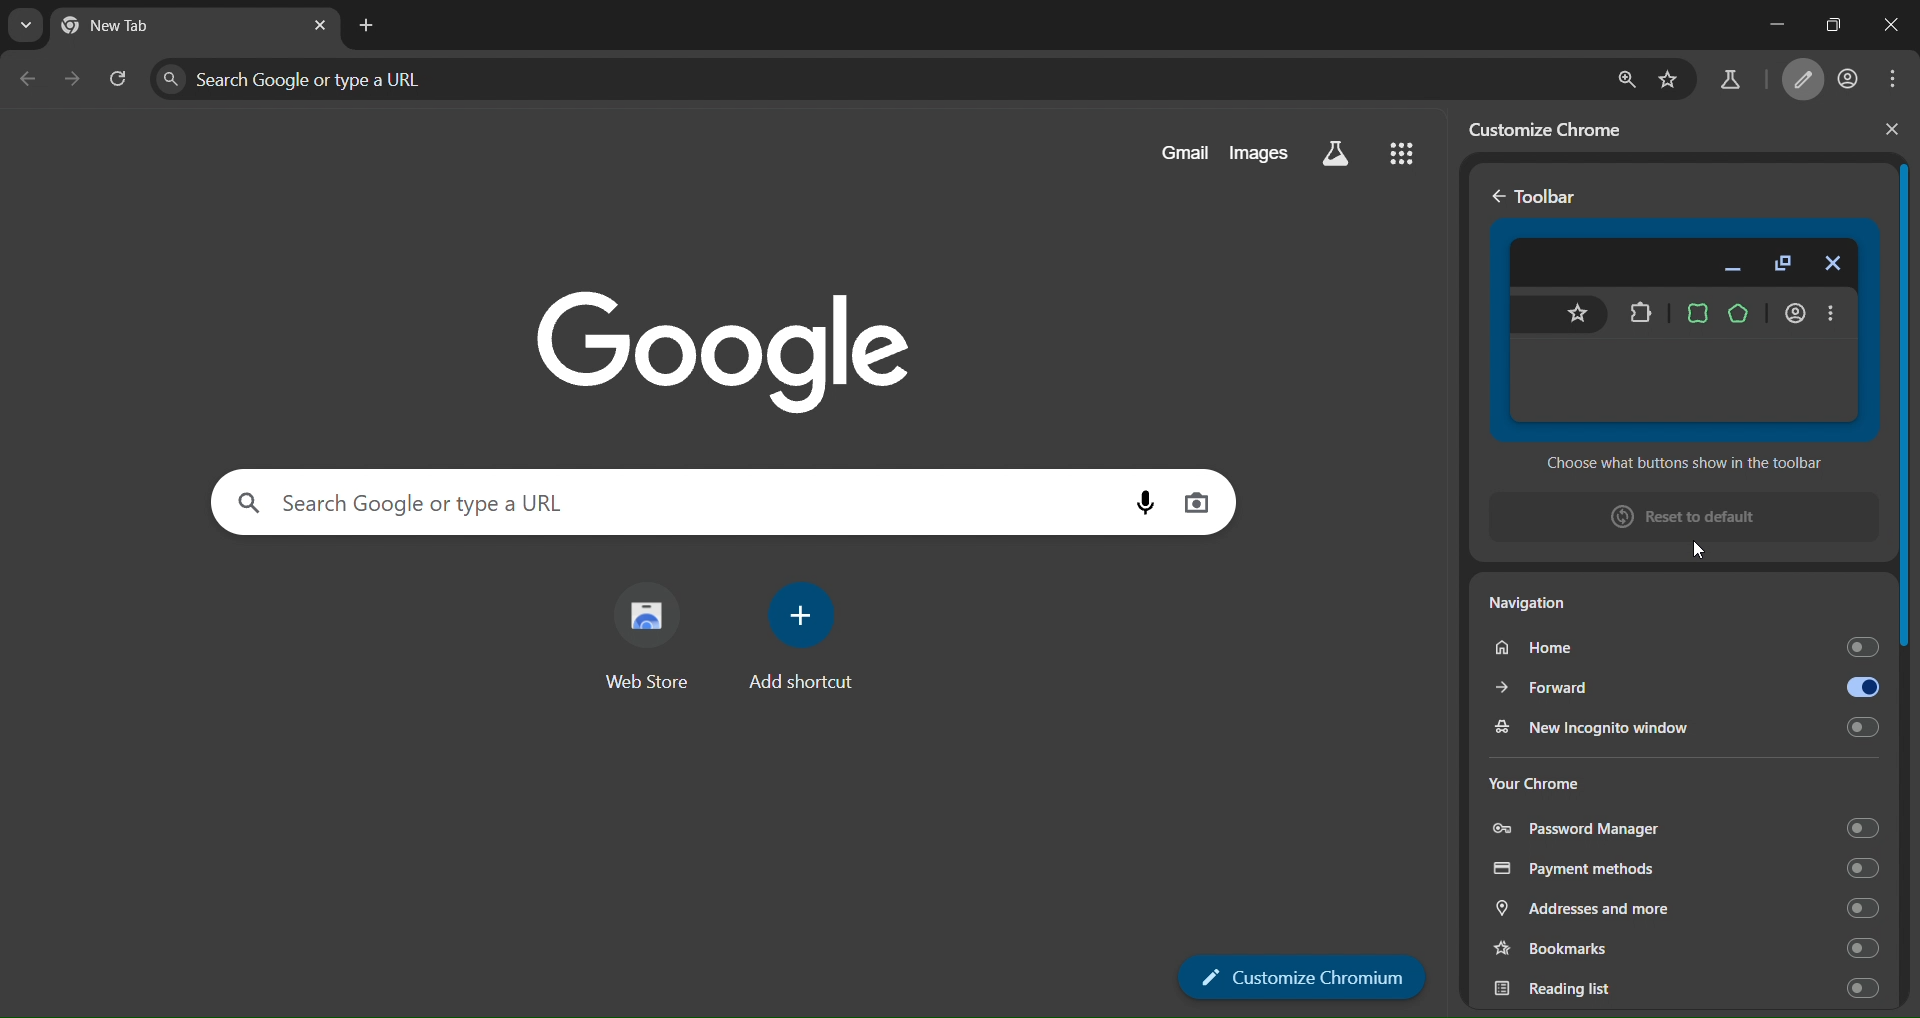 The image size is (1920, 1018). What do you see at coordinates (1682, 727) in the screenshot?
I see `new incognito window` at bounding box center [1682, 727].